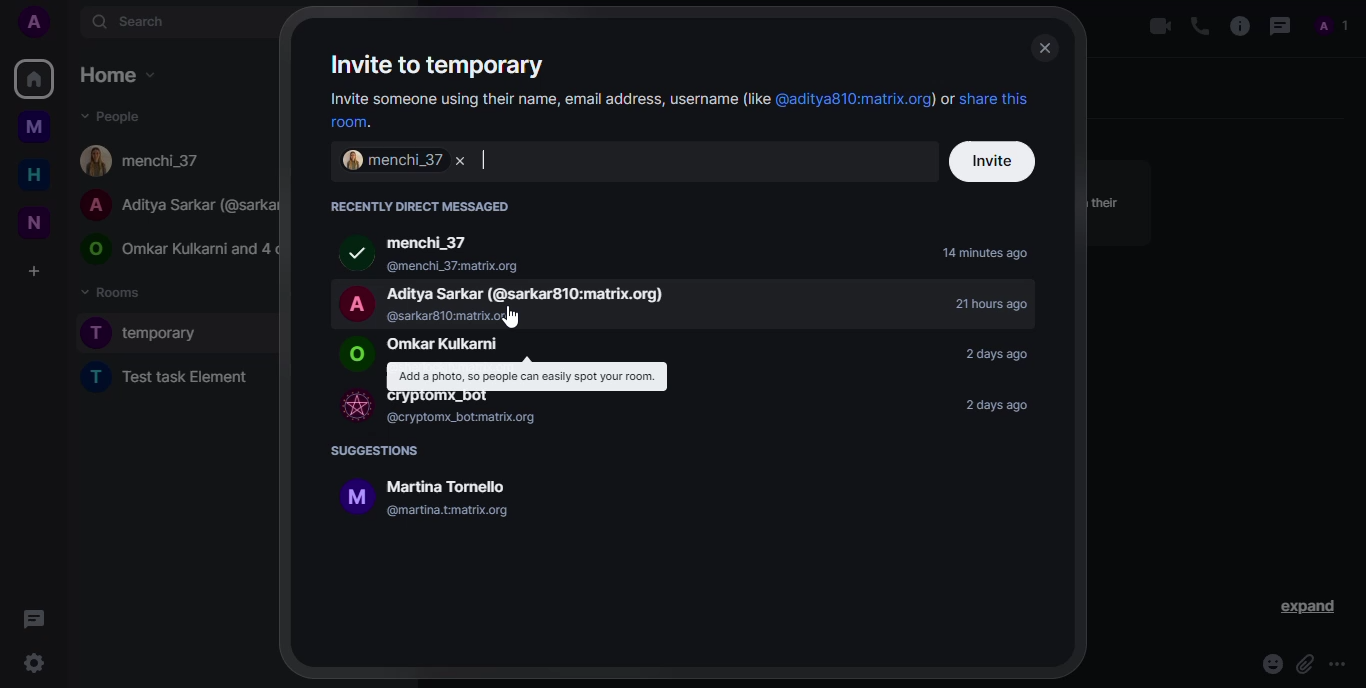 The width and height of the screenshot is (1366, 688). I want to click on 2days ago, so click(993, 353).